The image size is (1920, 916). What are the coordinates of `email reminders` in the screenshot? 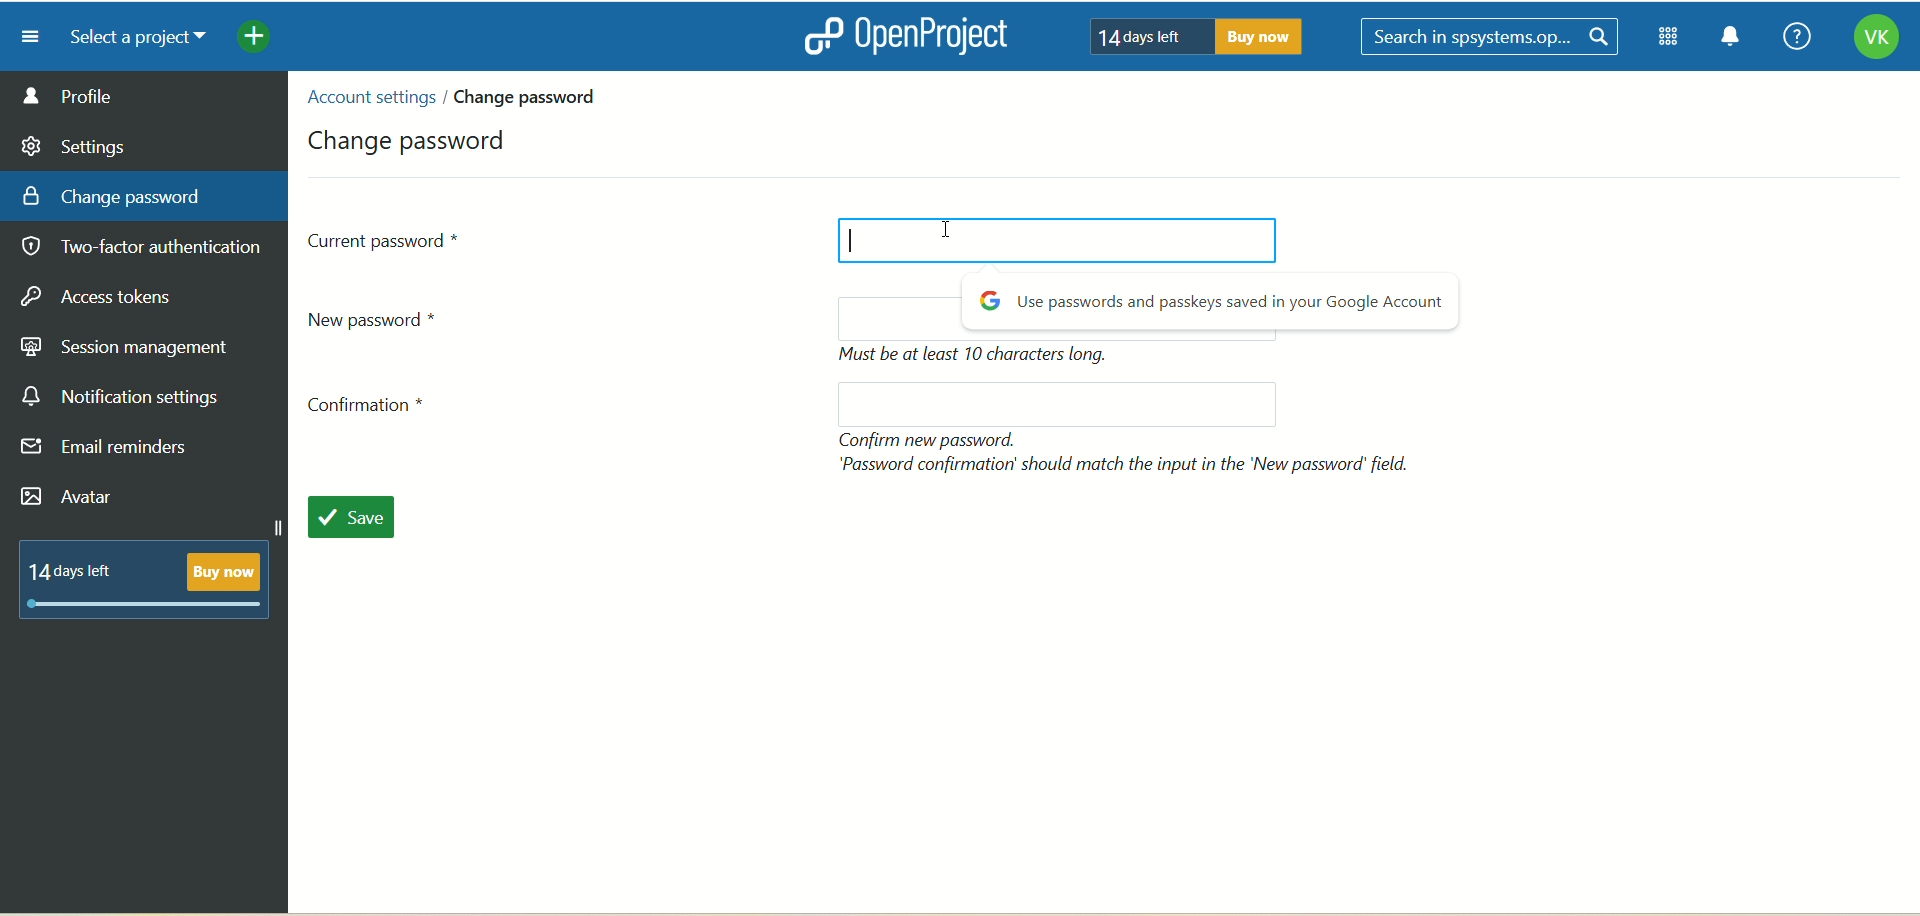 It's located at (110, 451).